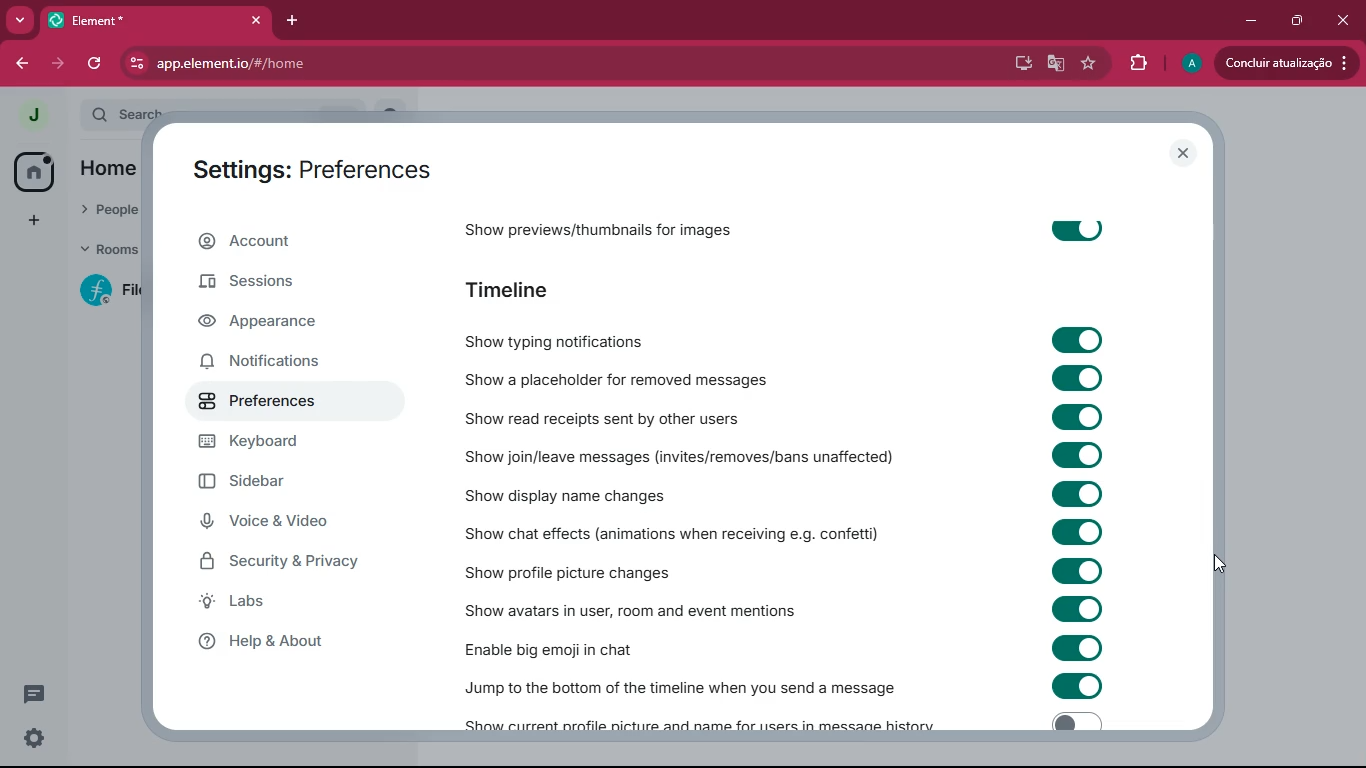 The width and height of the screenshot is (1366, 768). Describe the element at coordinates (117, 167) in the screenshot. I see `home` at that location.